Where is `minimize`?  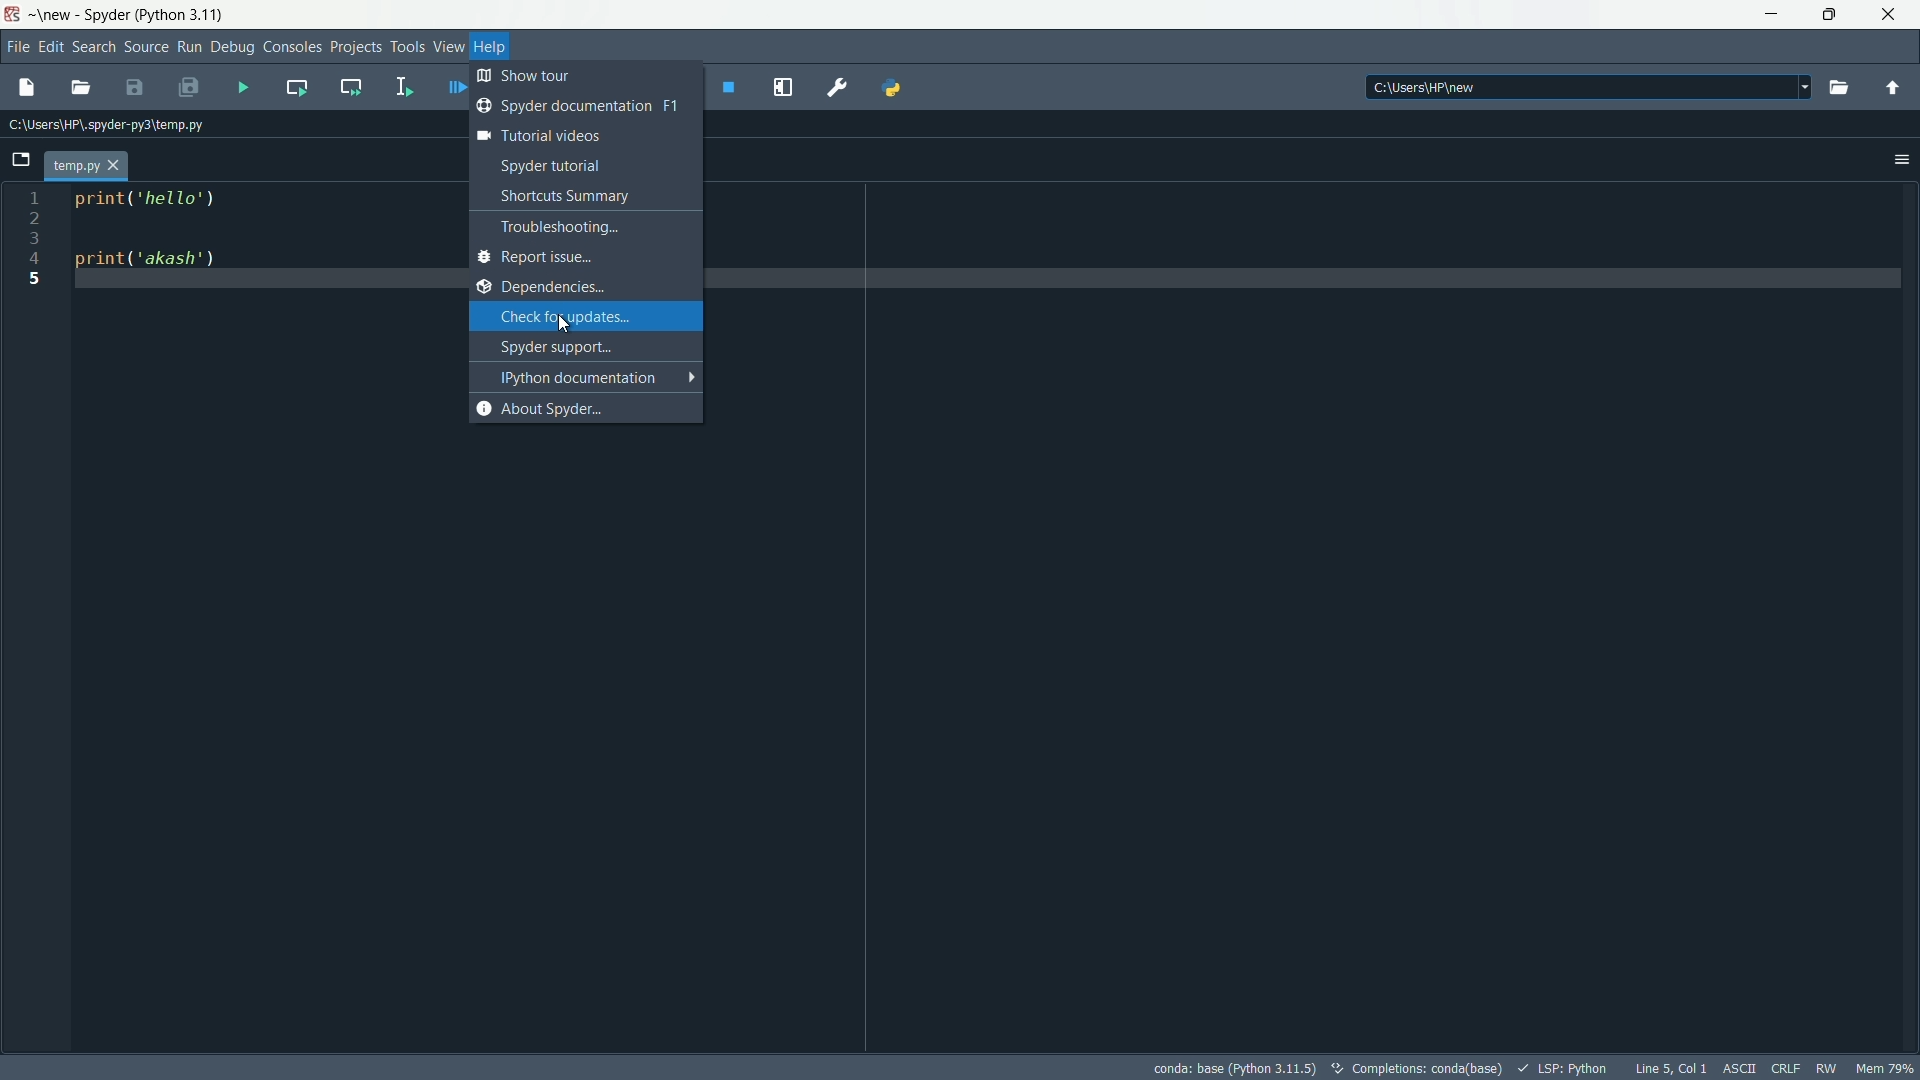 minimize is located at coordinates (1770, 13).